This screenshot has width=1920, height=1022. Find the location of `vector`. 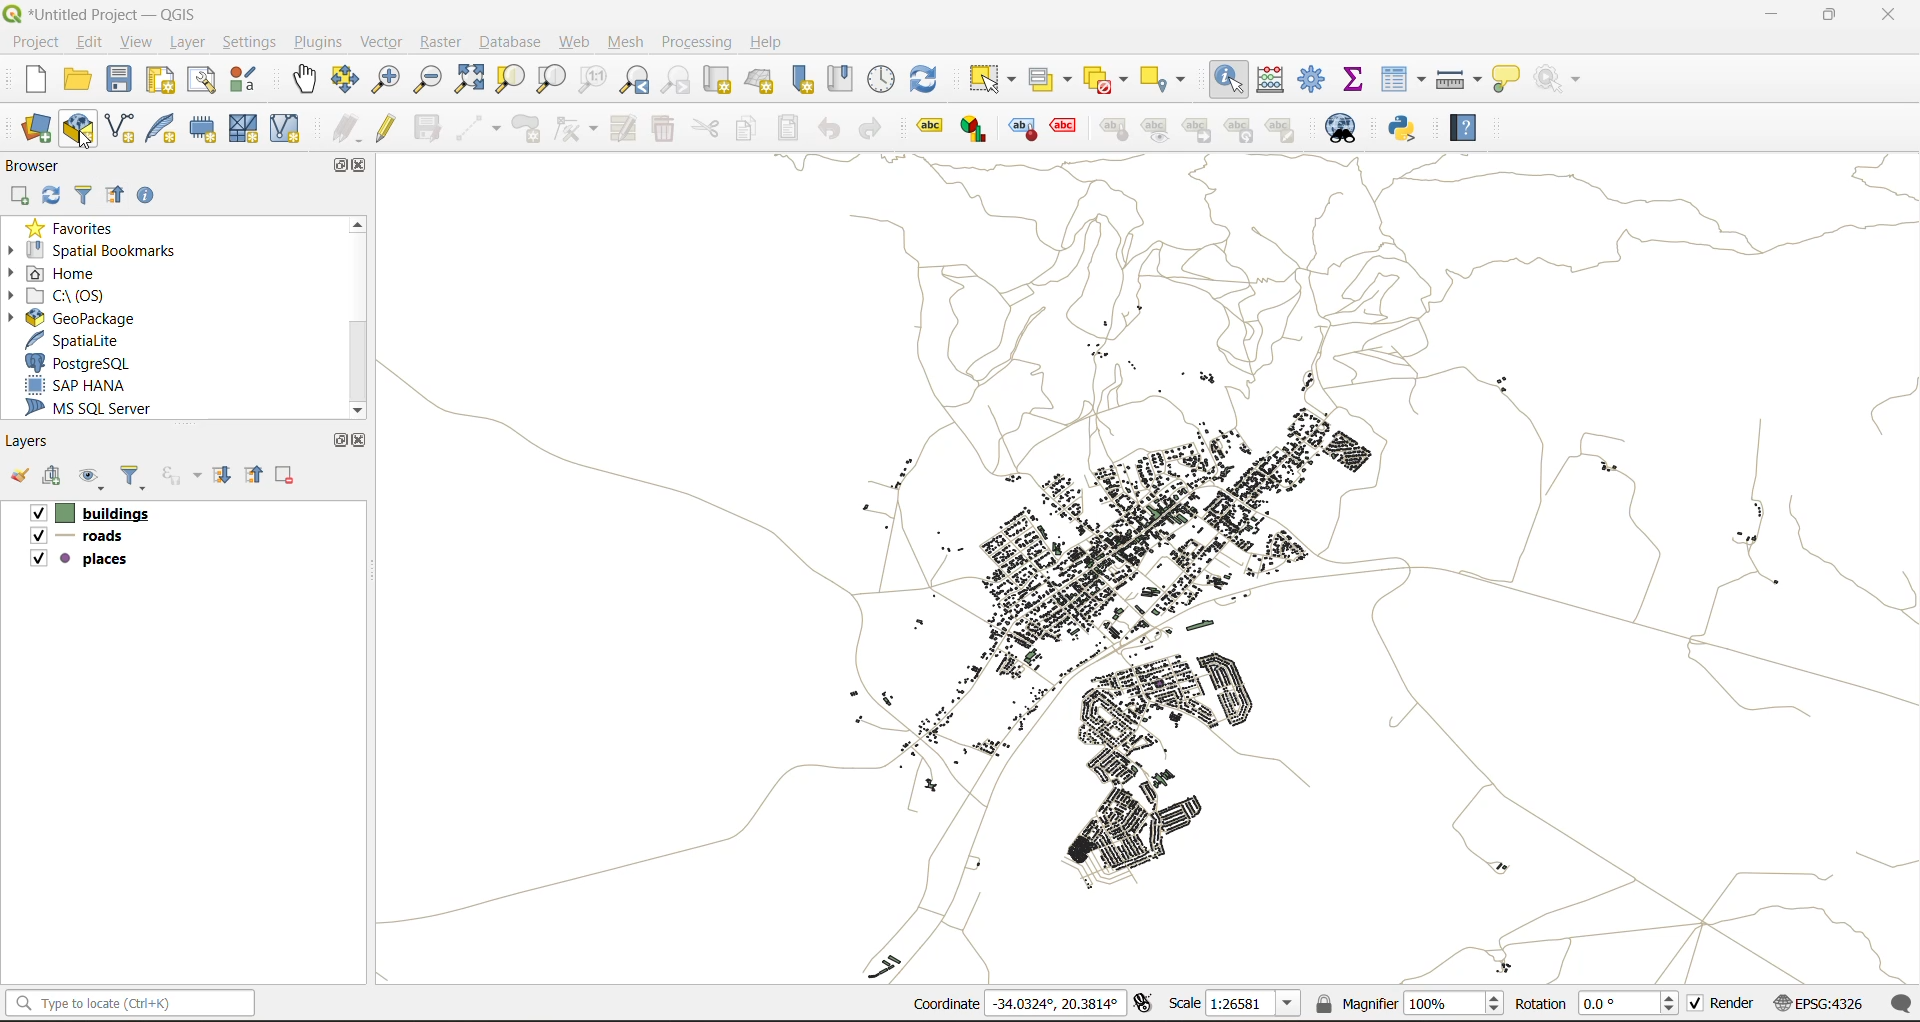

vector is located at coordinates (381, 42).